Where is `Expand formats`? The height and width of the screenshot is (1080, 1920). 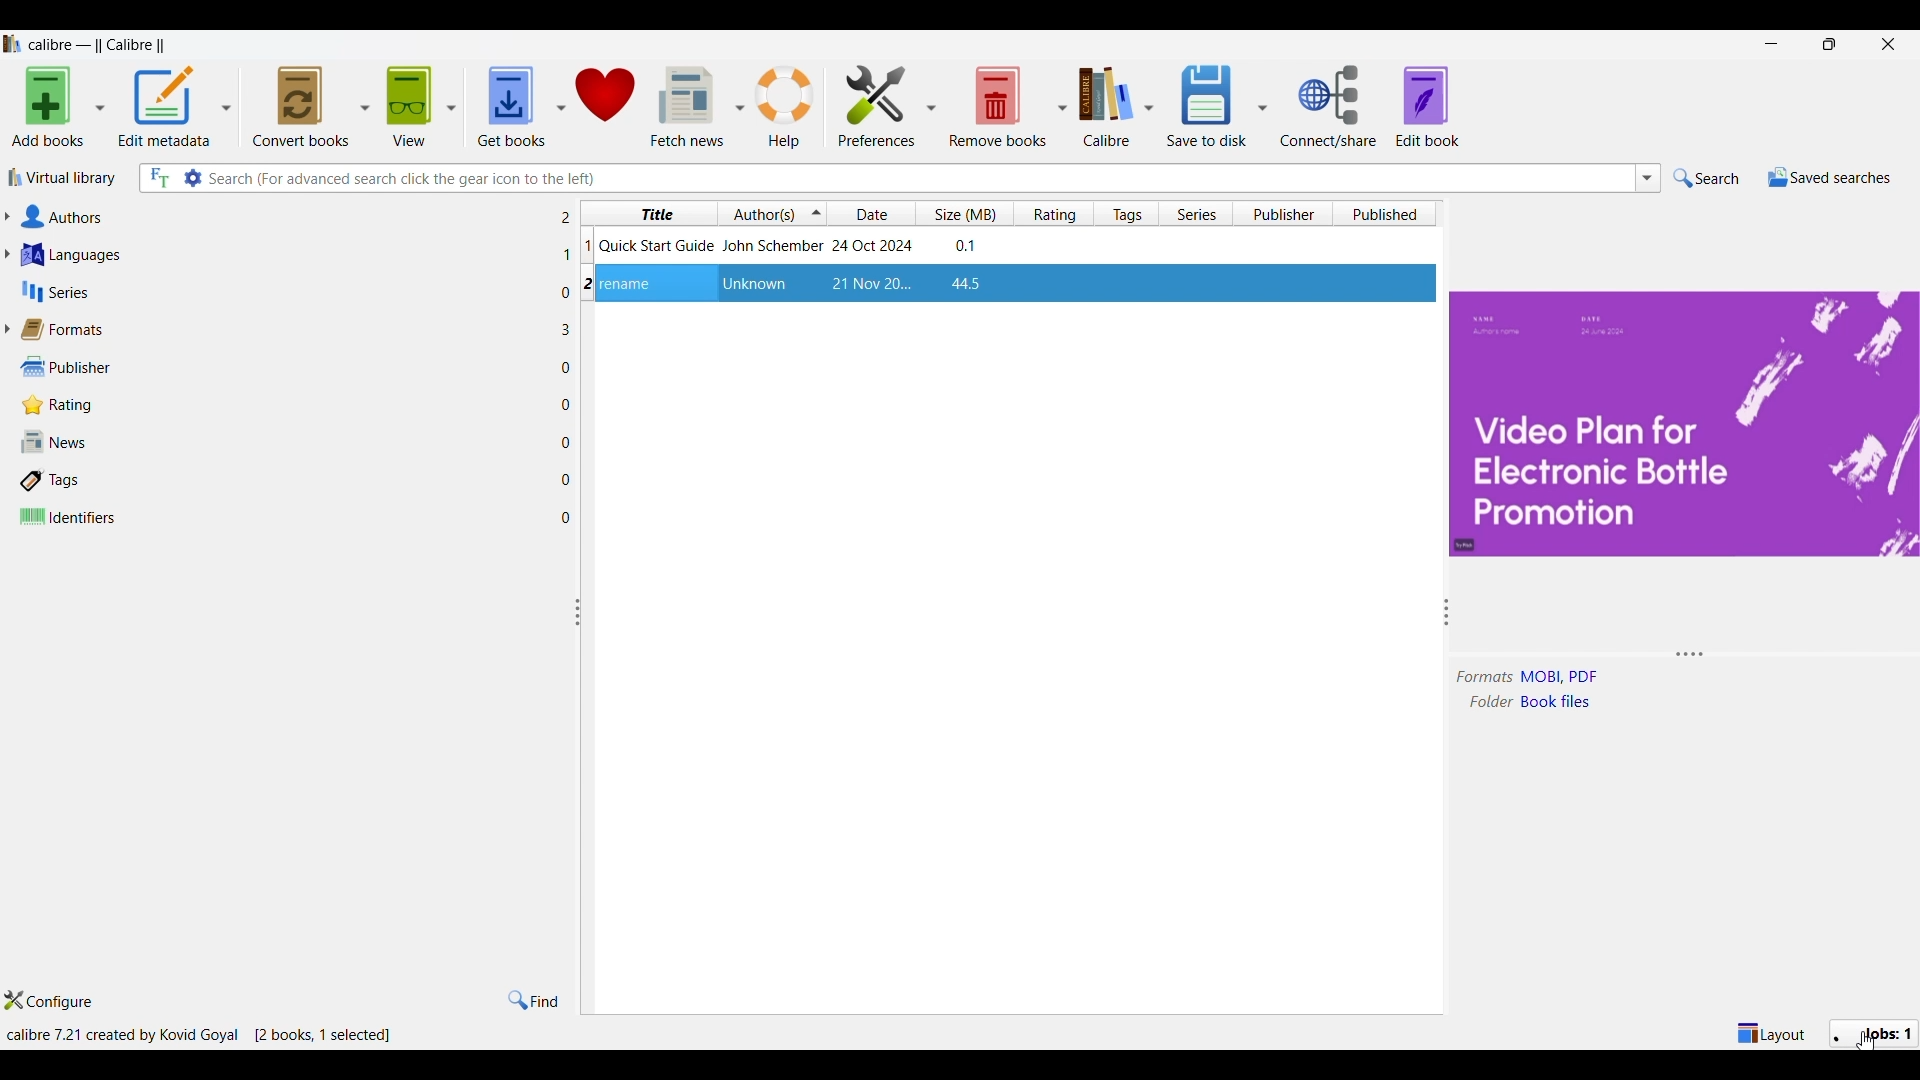
Expand formats is located at coordinates (7, 328).